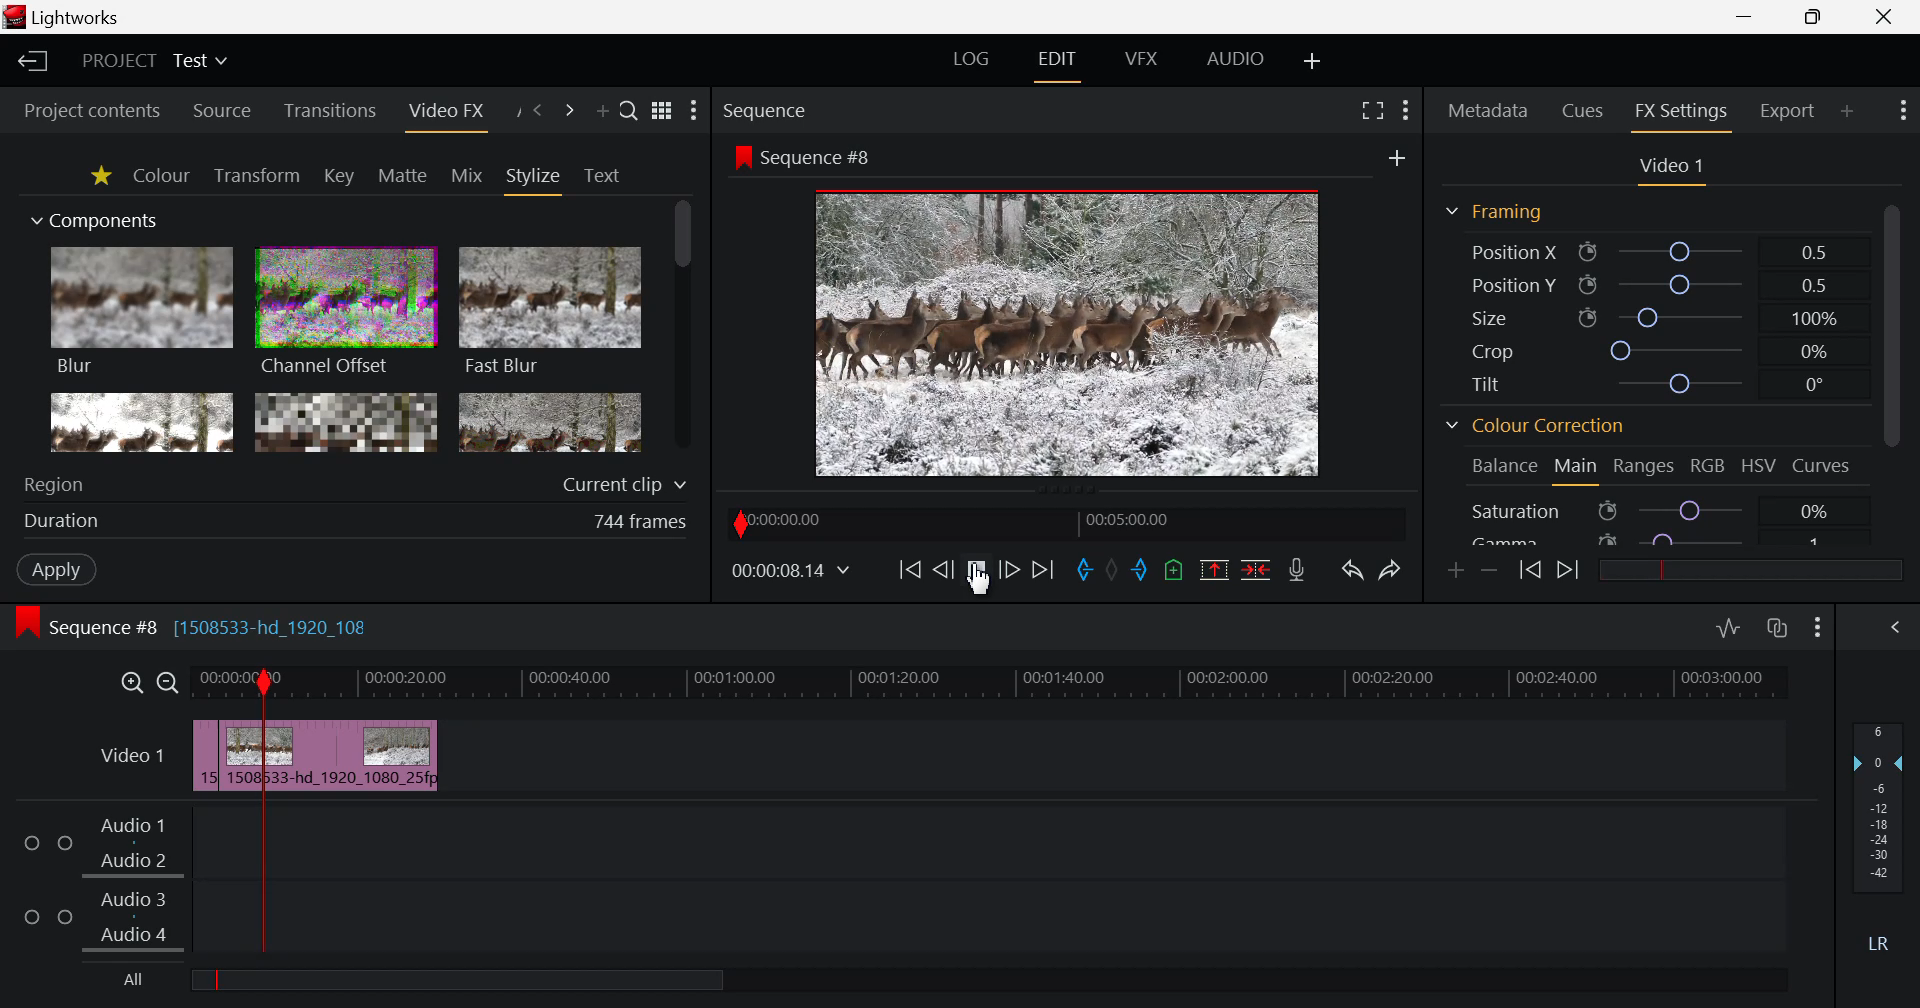 Image resolution: width=1920 pixels, height=1008 pixels. I want to click on Previous Panel, so click(538, 111).